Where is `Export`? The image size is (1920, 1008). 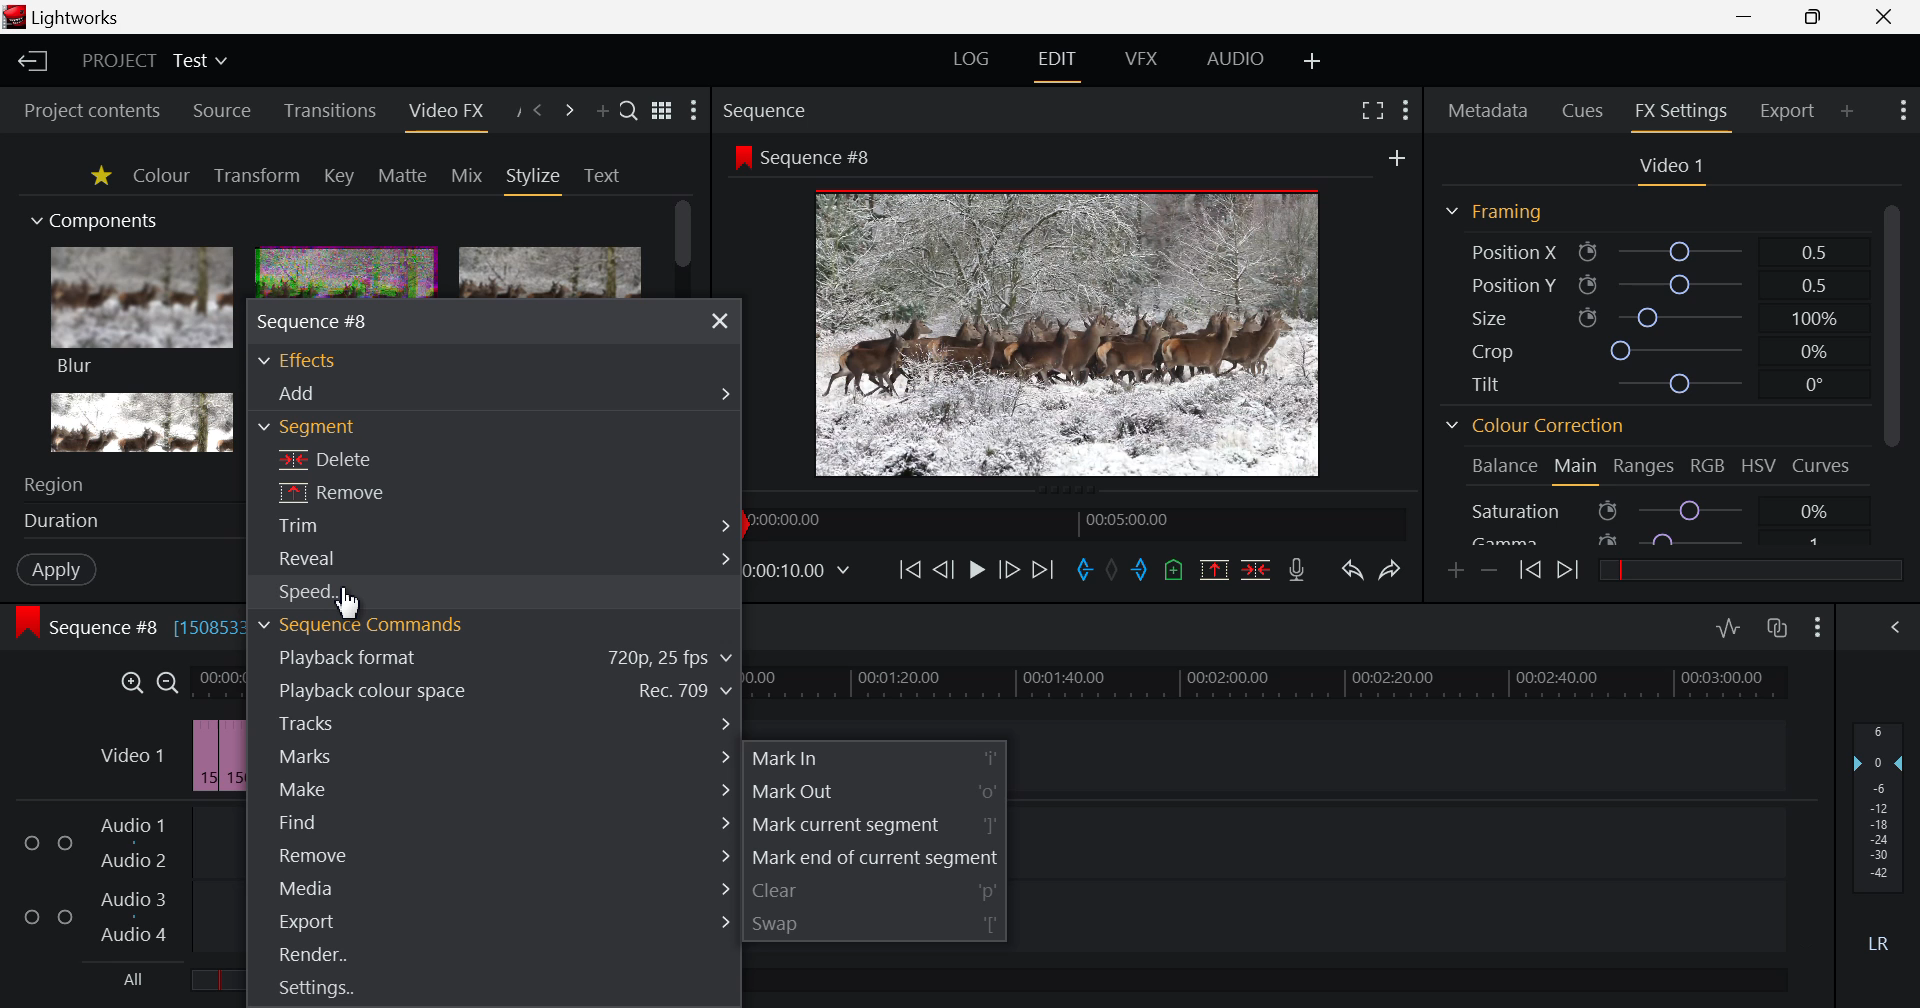 Export is located at coordinates (1789, 110).